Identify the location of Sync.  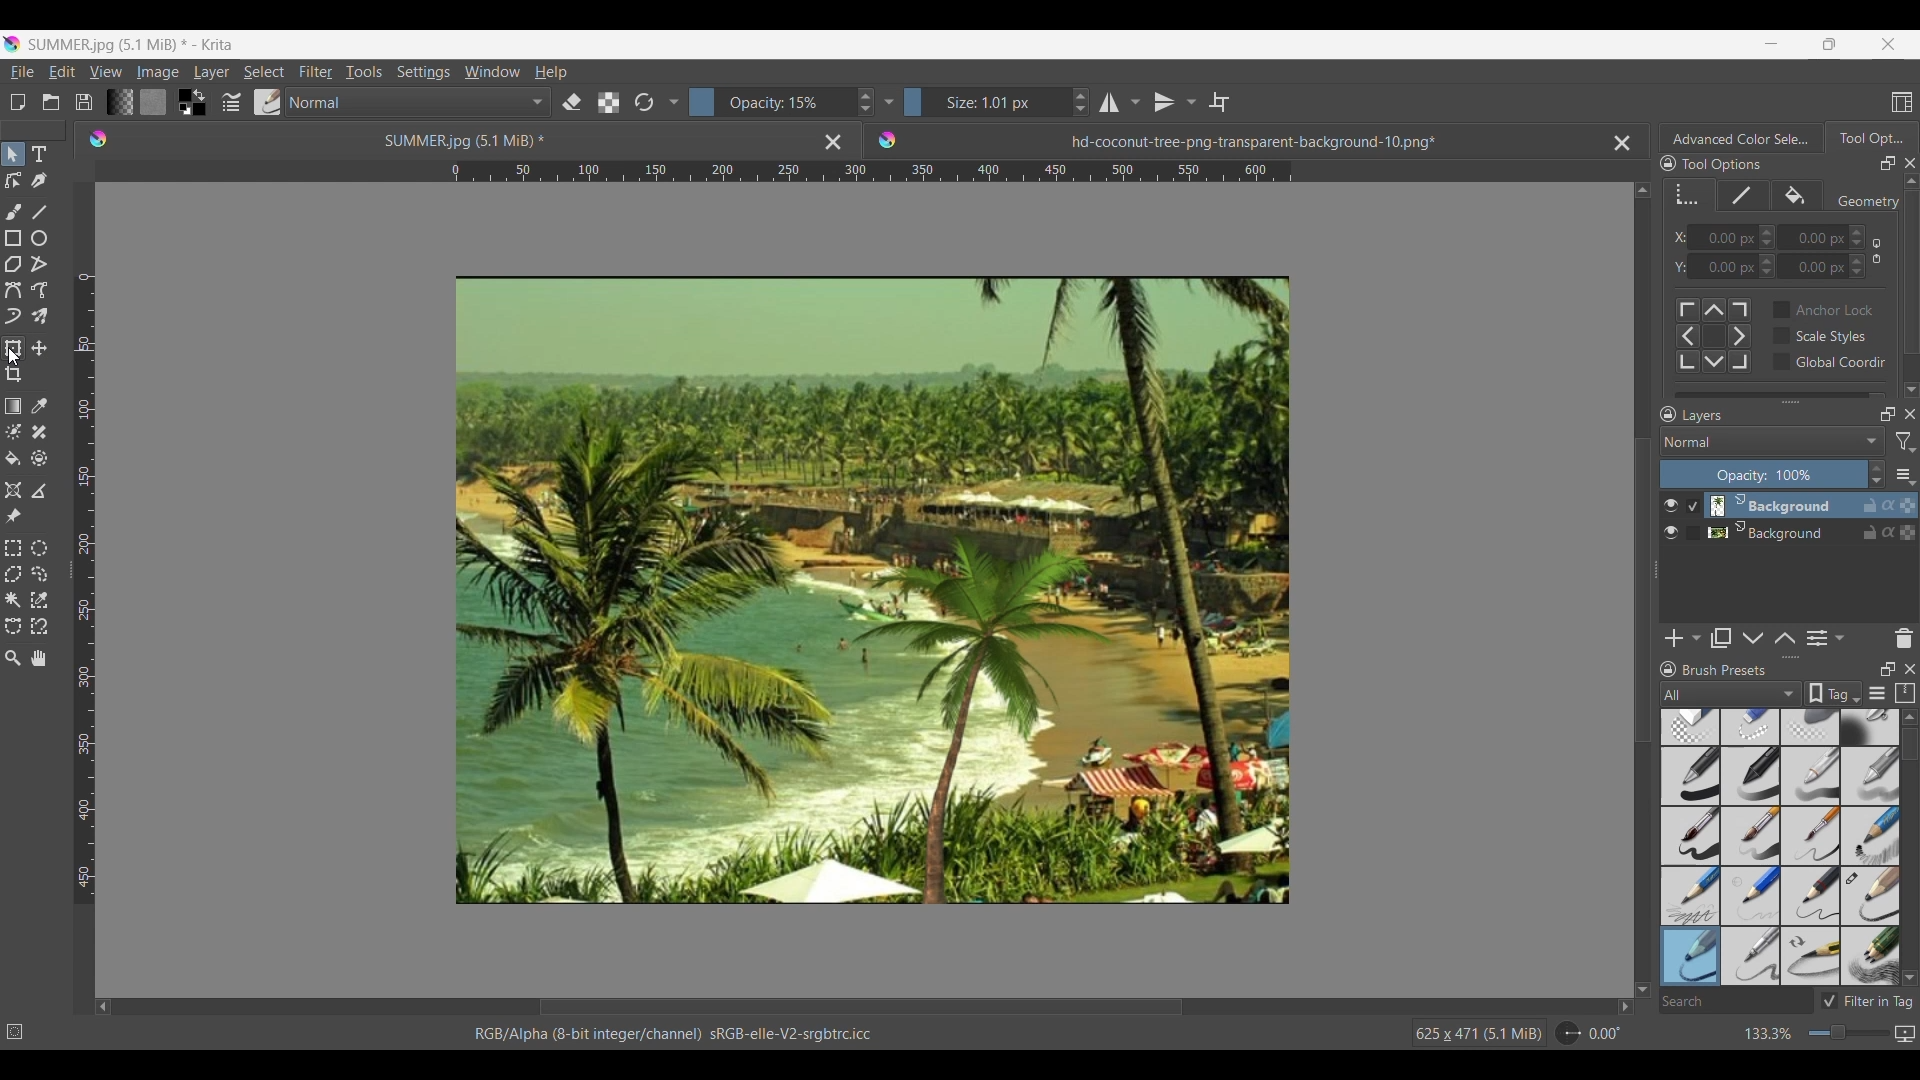
(1888, 528).